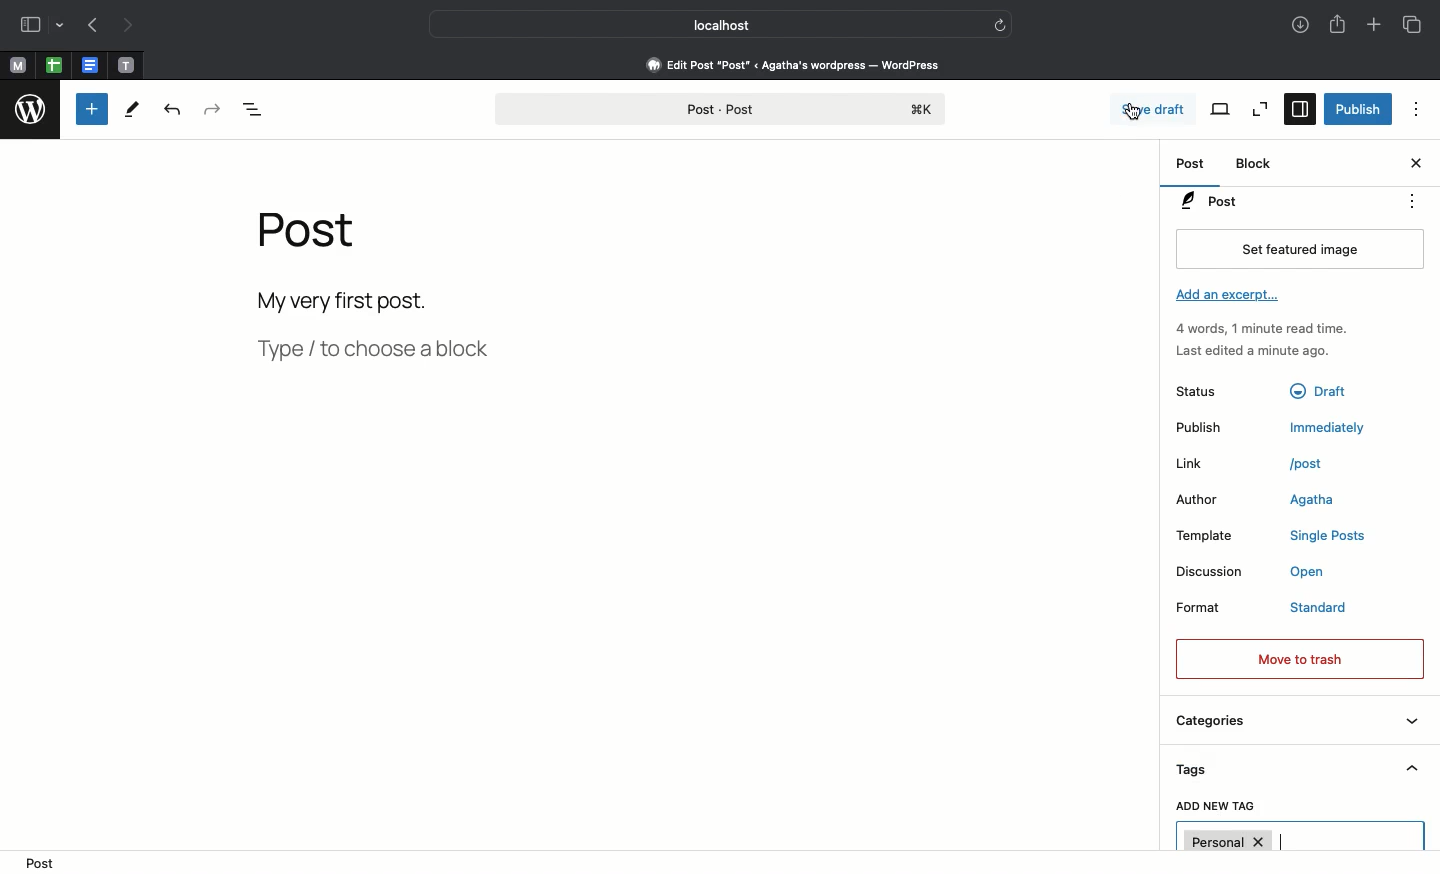 Image resolution: width=1440 pixels, height=874 pixels. I want to click on Categories, so click(1295, 725).